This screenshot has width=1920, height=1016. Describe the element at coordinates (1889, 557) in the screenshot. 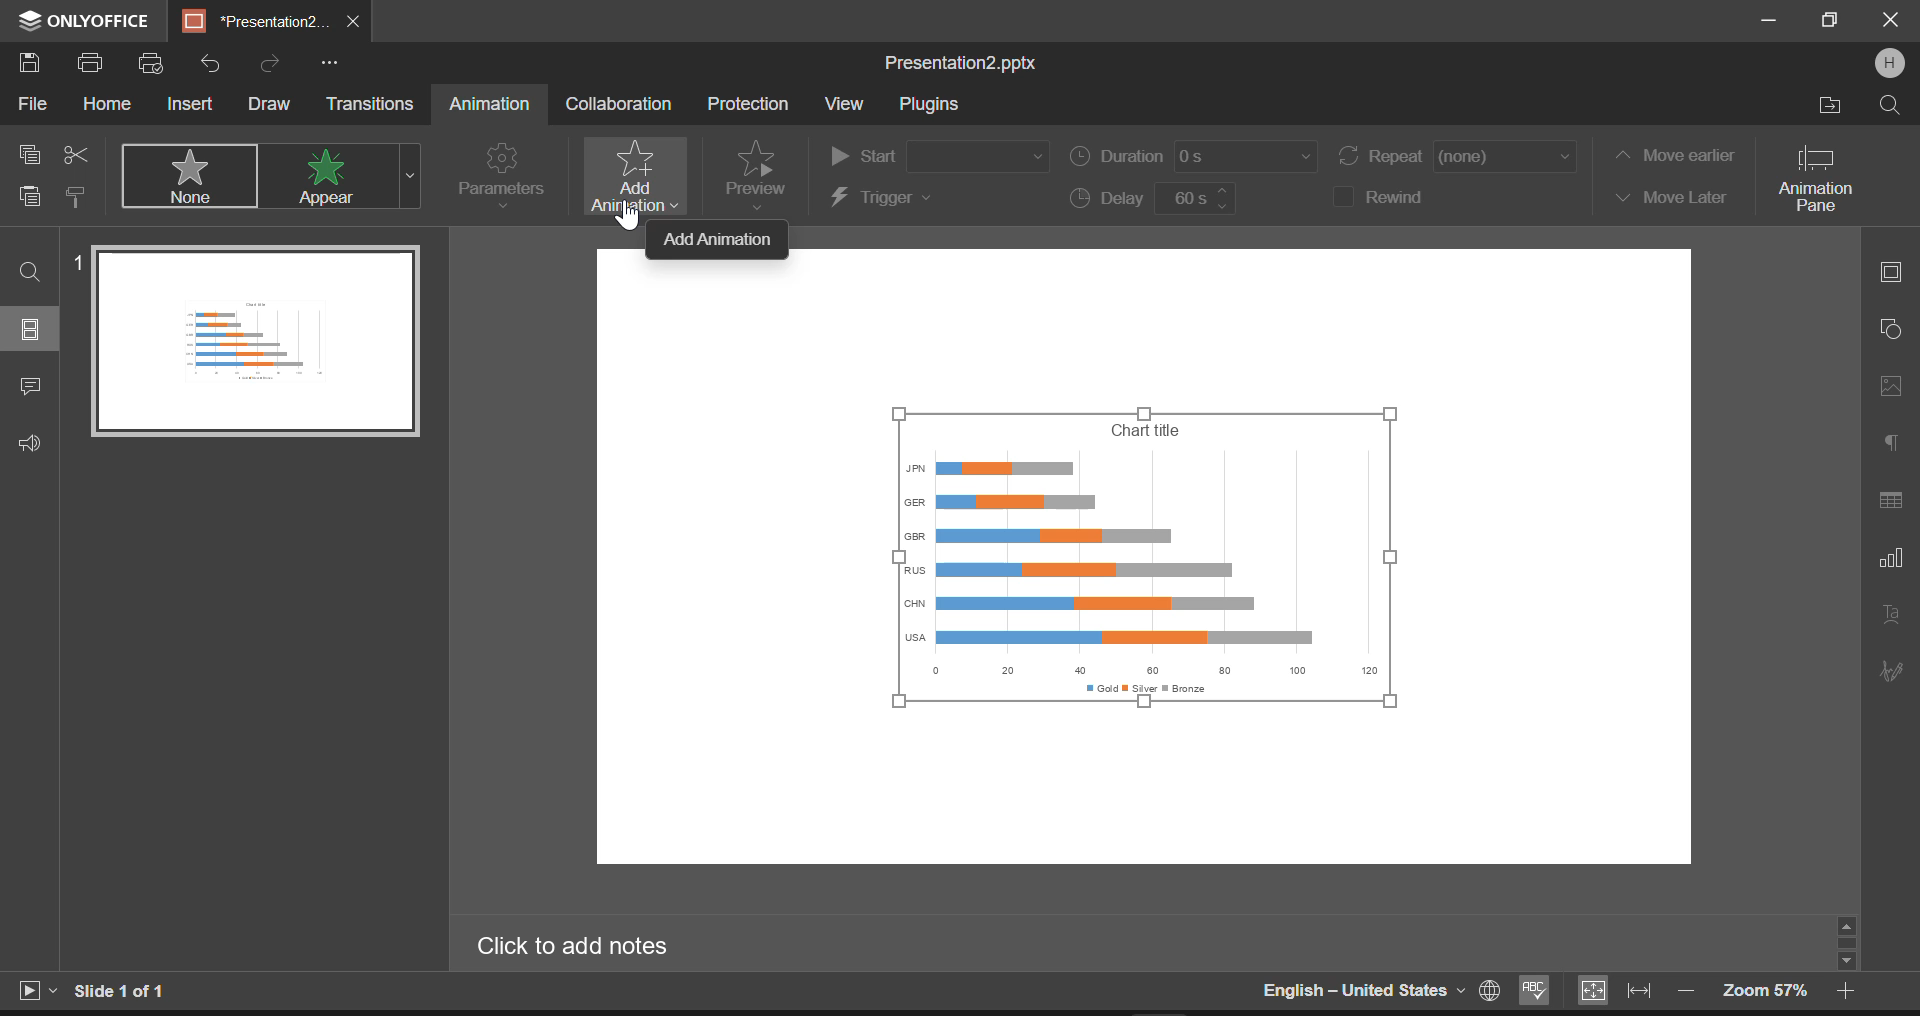

I see `Chart Settings` at that location.